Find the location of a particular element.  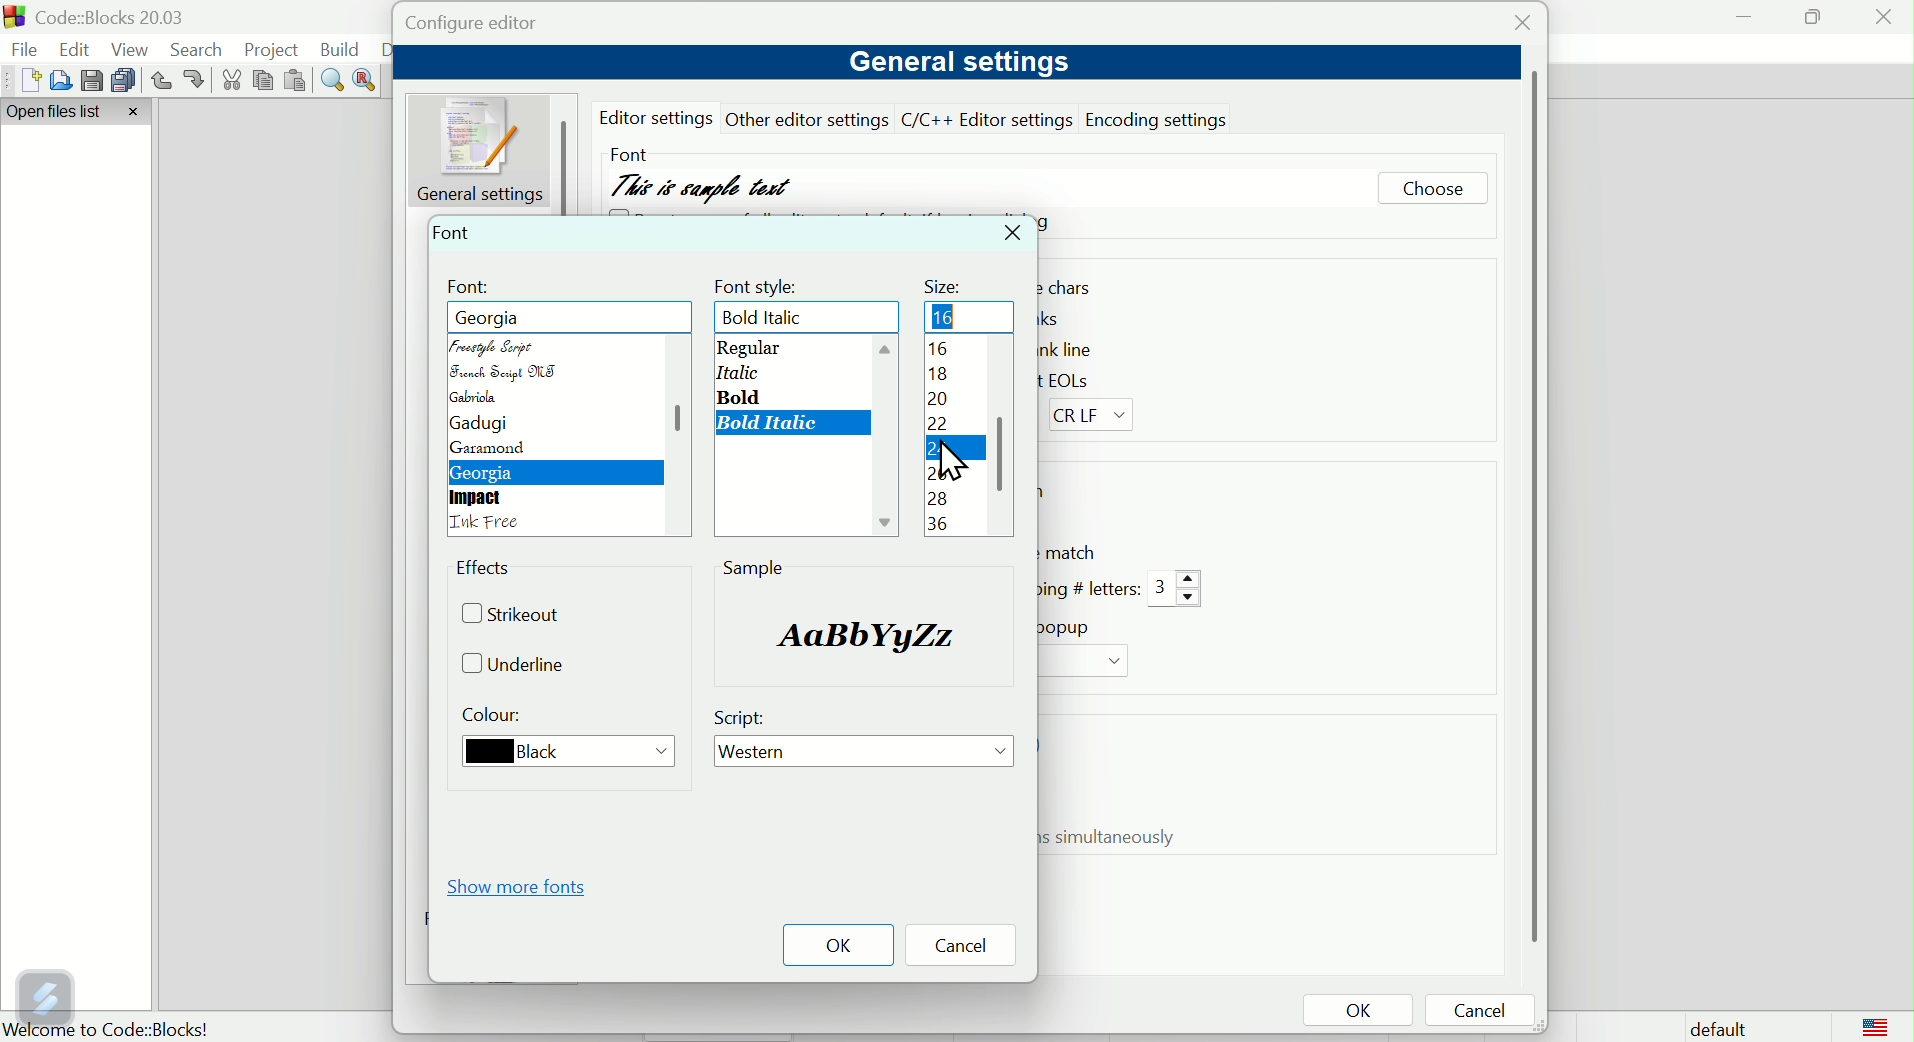

minimise is located at coordinates (1745, 16).